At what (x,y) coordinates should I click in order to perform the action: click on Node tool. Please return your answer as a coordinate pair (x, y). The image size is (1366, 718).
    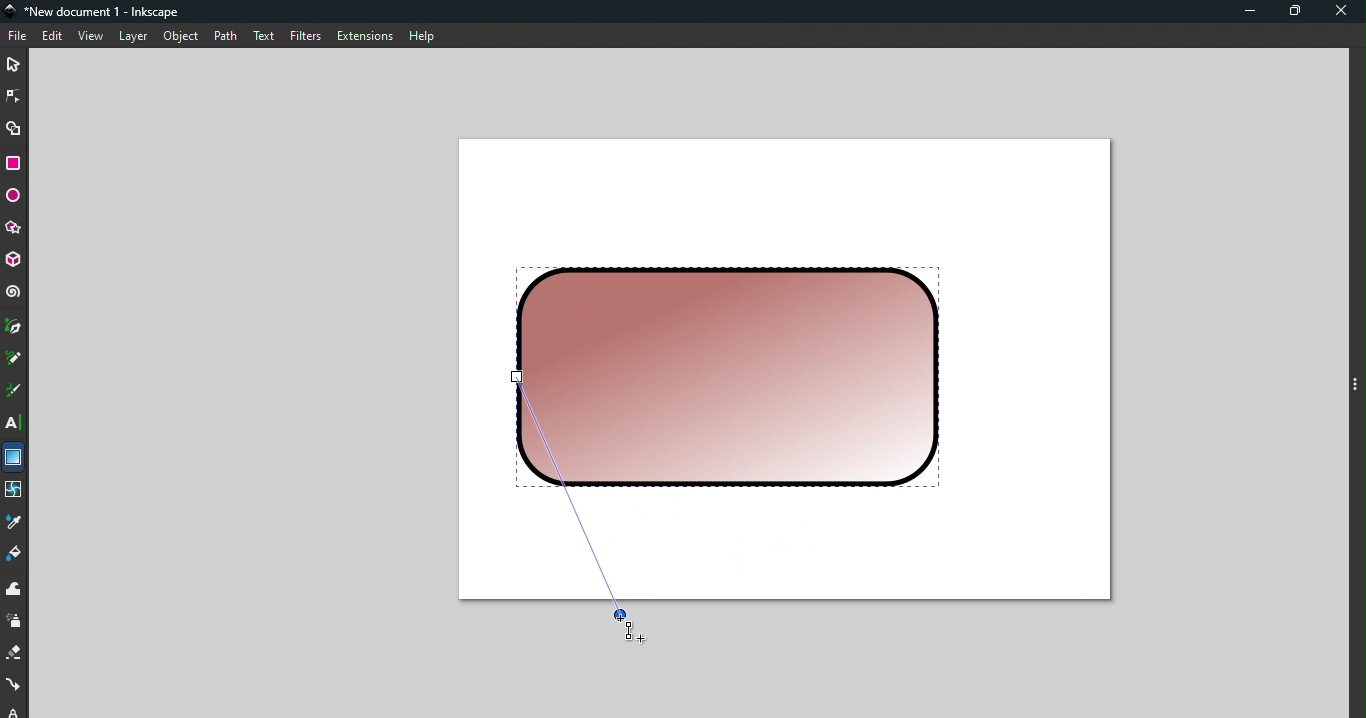
    Looking at the image, I should click on (16, 93).